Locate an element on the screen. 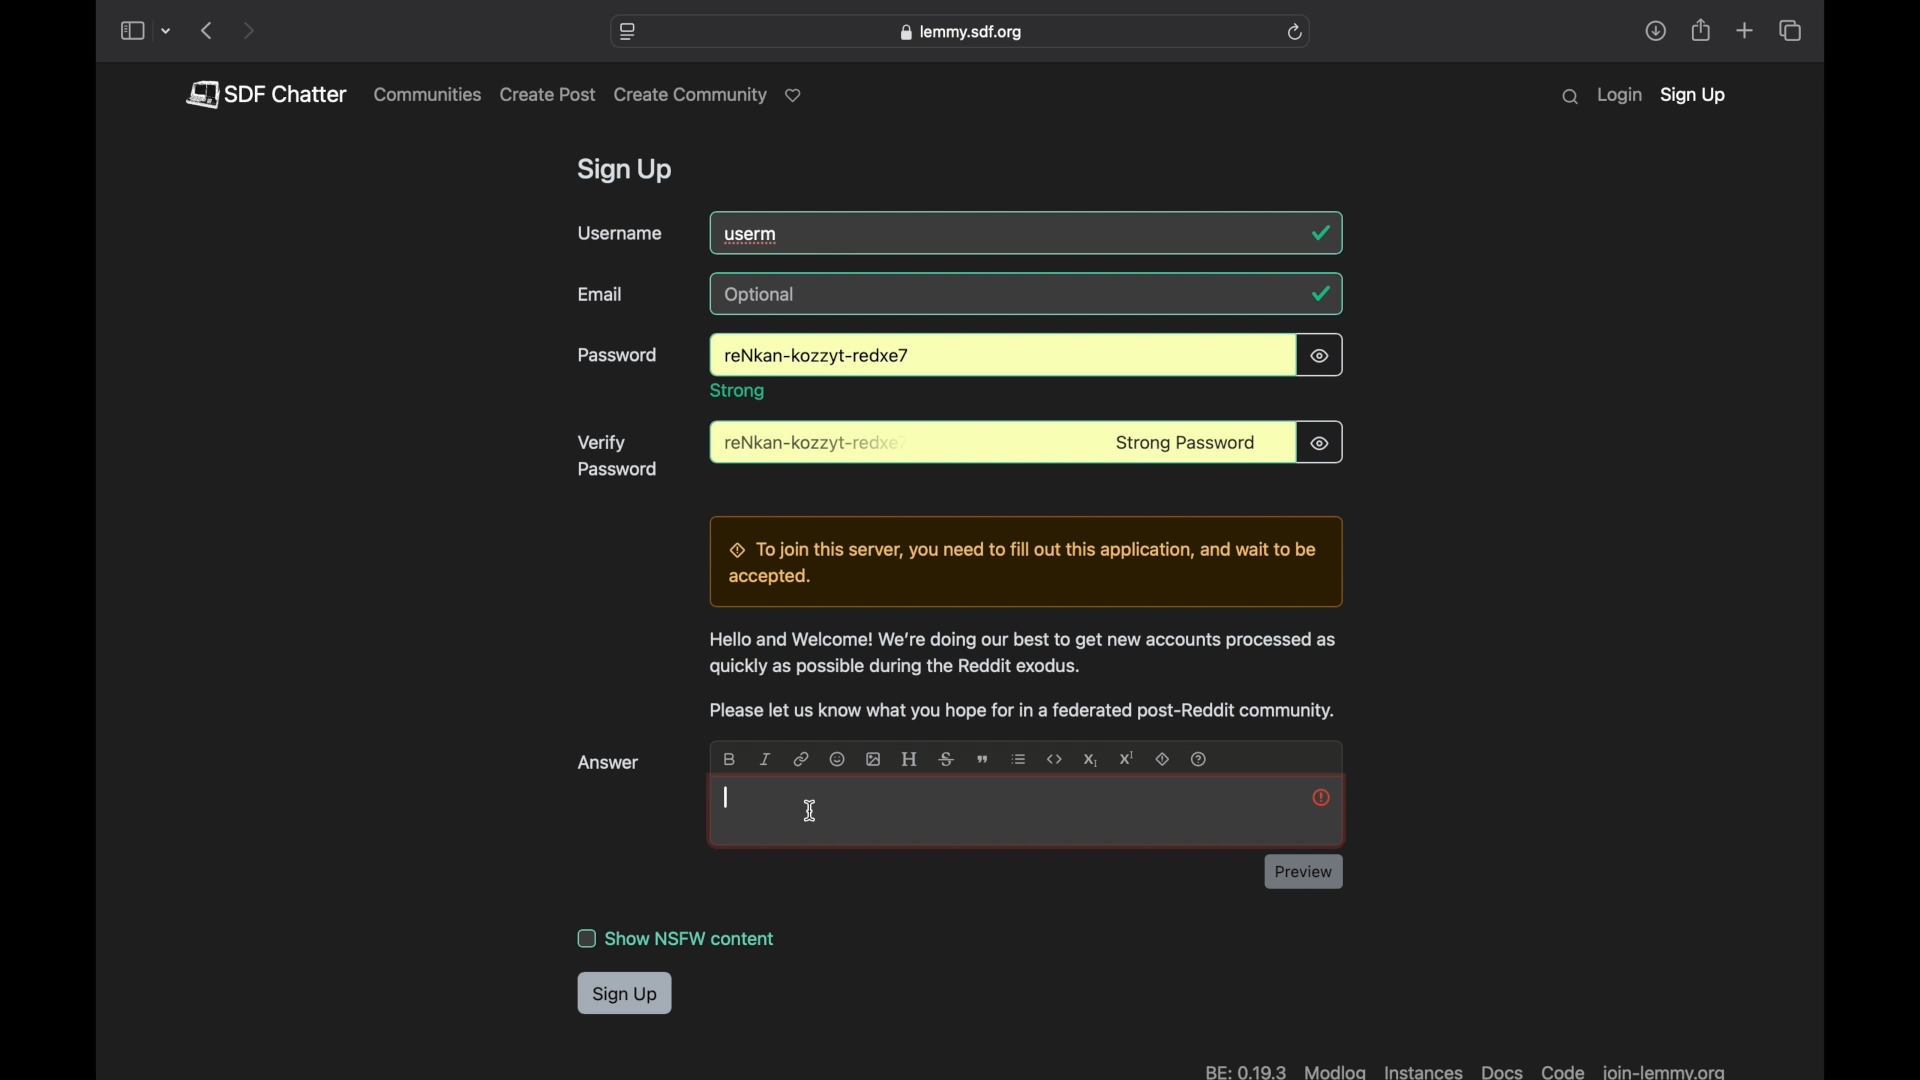 Image resolution: width=1920 pixels, height=1080 pixels. visibility toggle is located at coordinates (1321, 355).